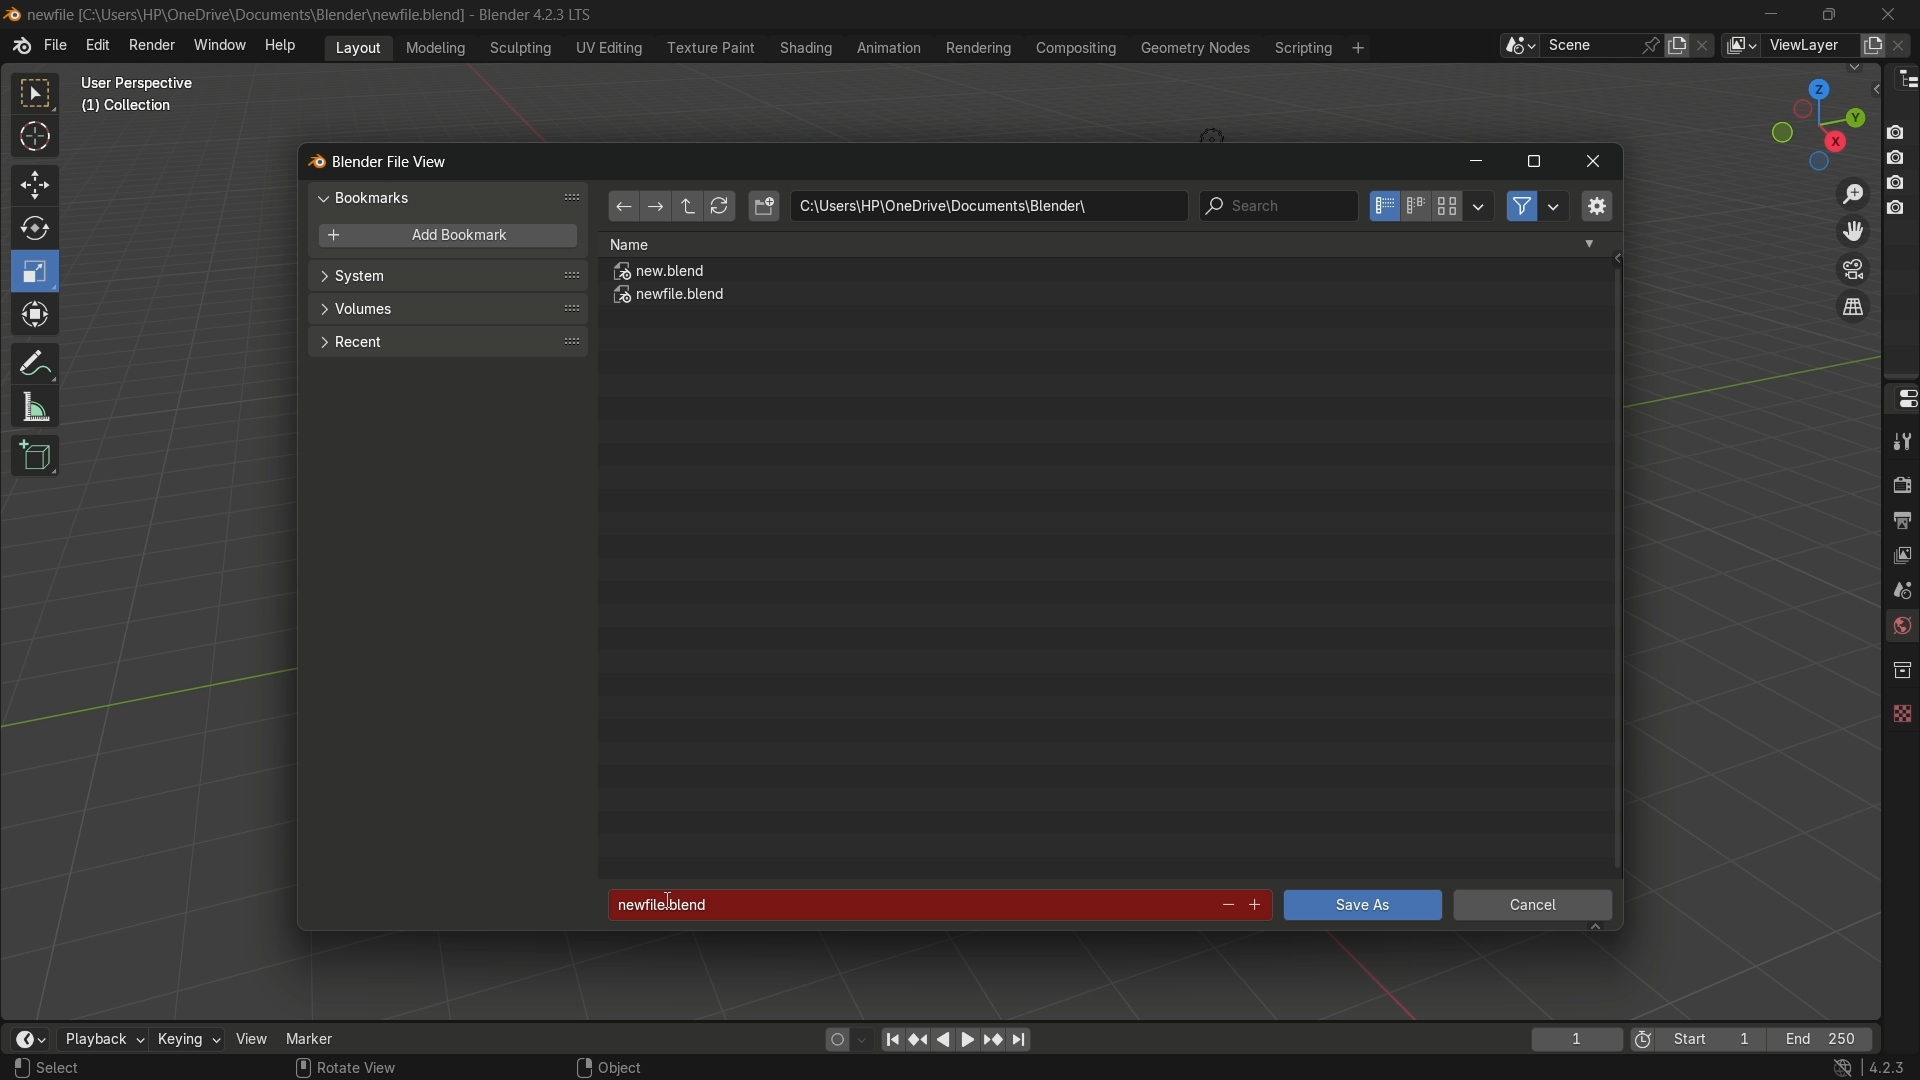 The width and height of the screenshot is (1920, 1080). Describe the element at coordinates (1555, 206) in the screenshot. I see `filter settings` at that location.